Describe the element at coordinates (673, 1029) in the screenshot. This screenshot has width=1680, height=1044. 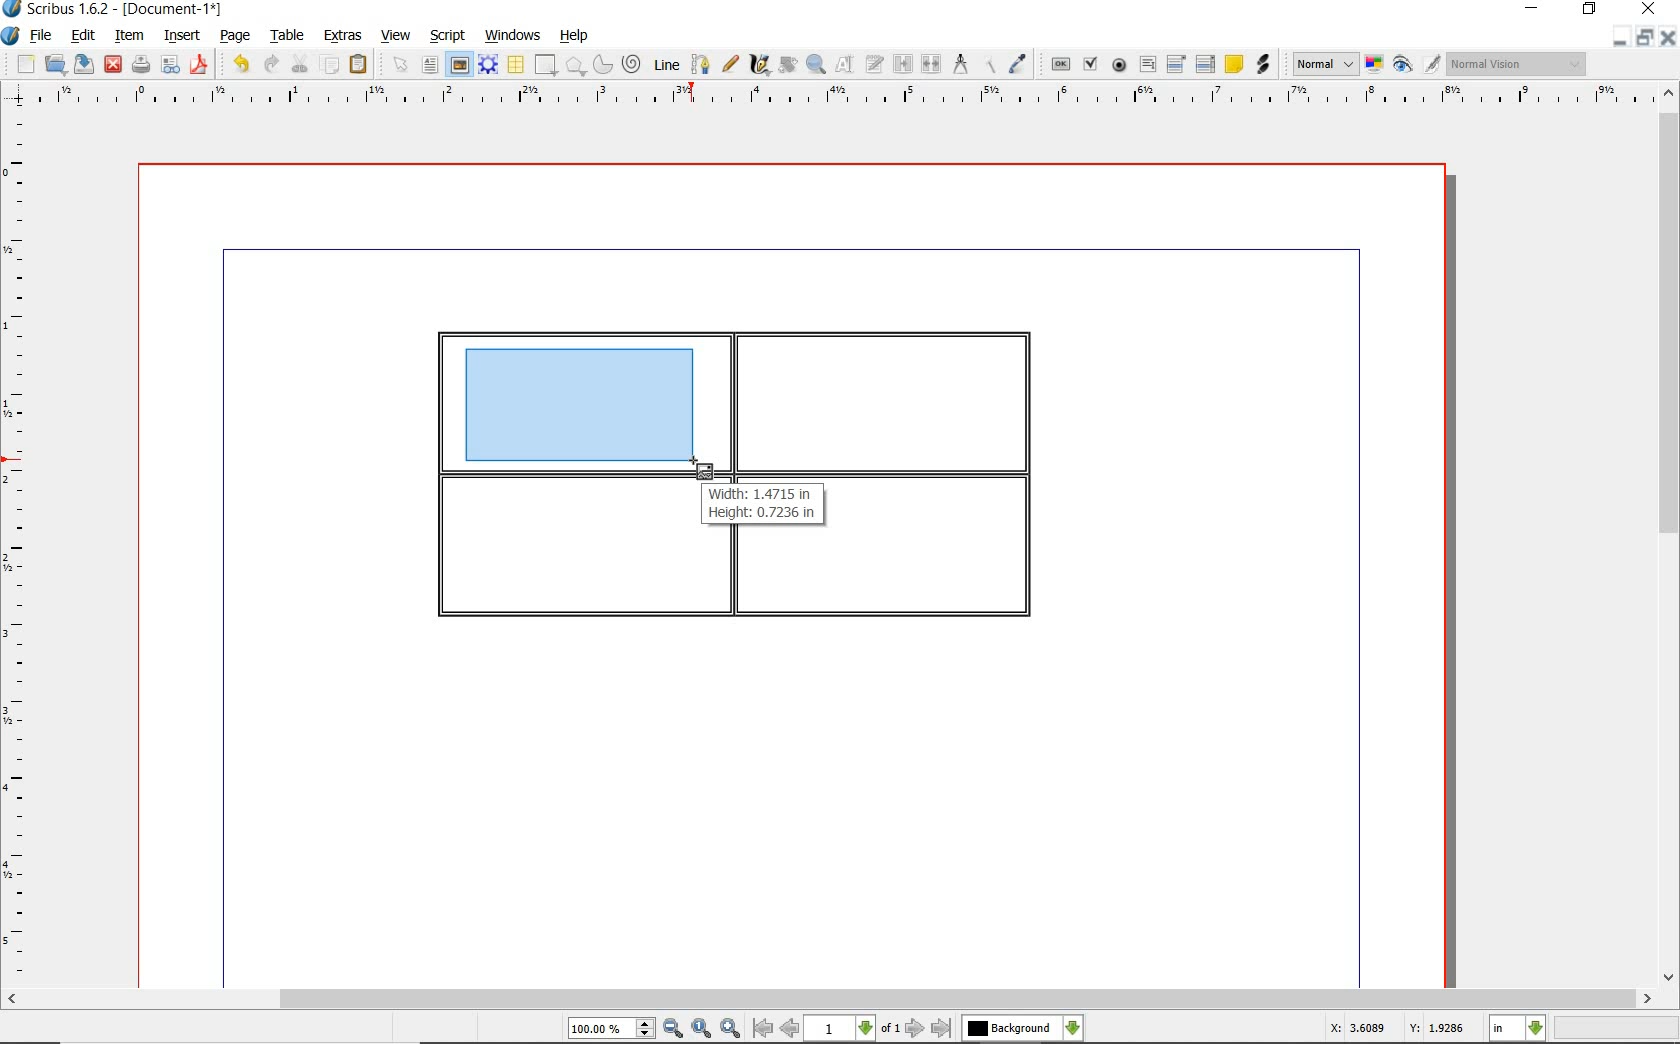
I see `zoom out` at that location.